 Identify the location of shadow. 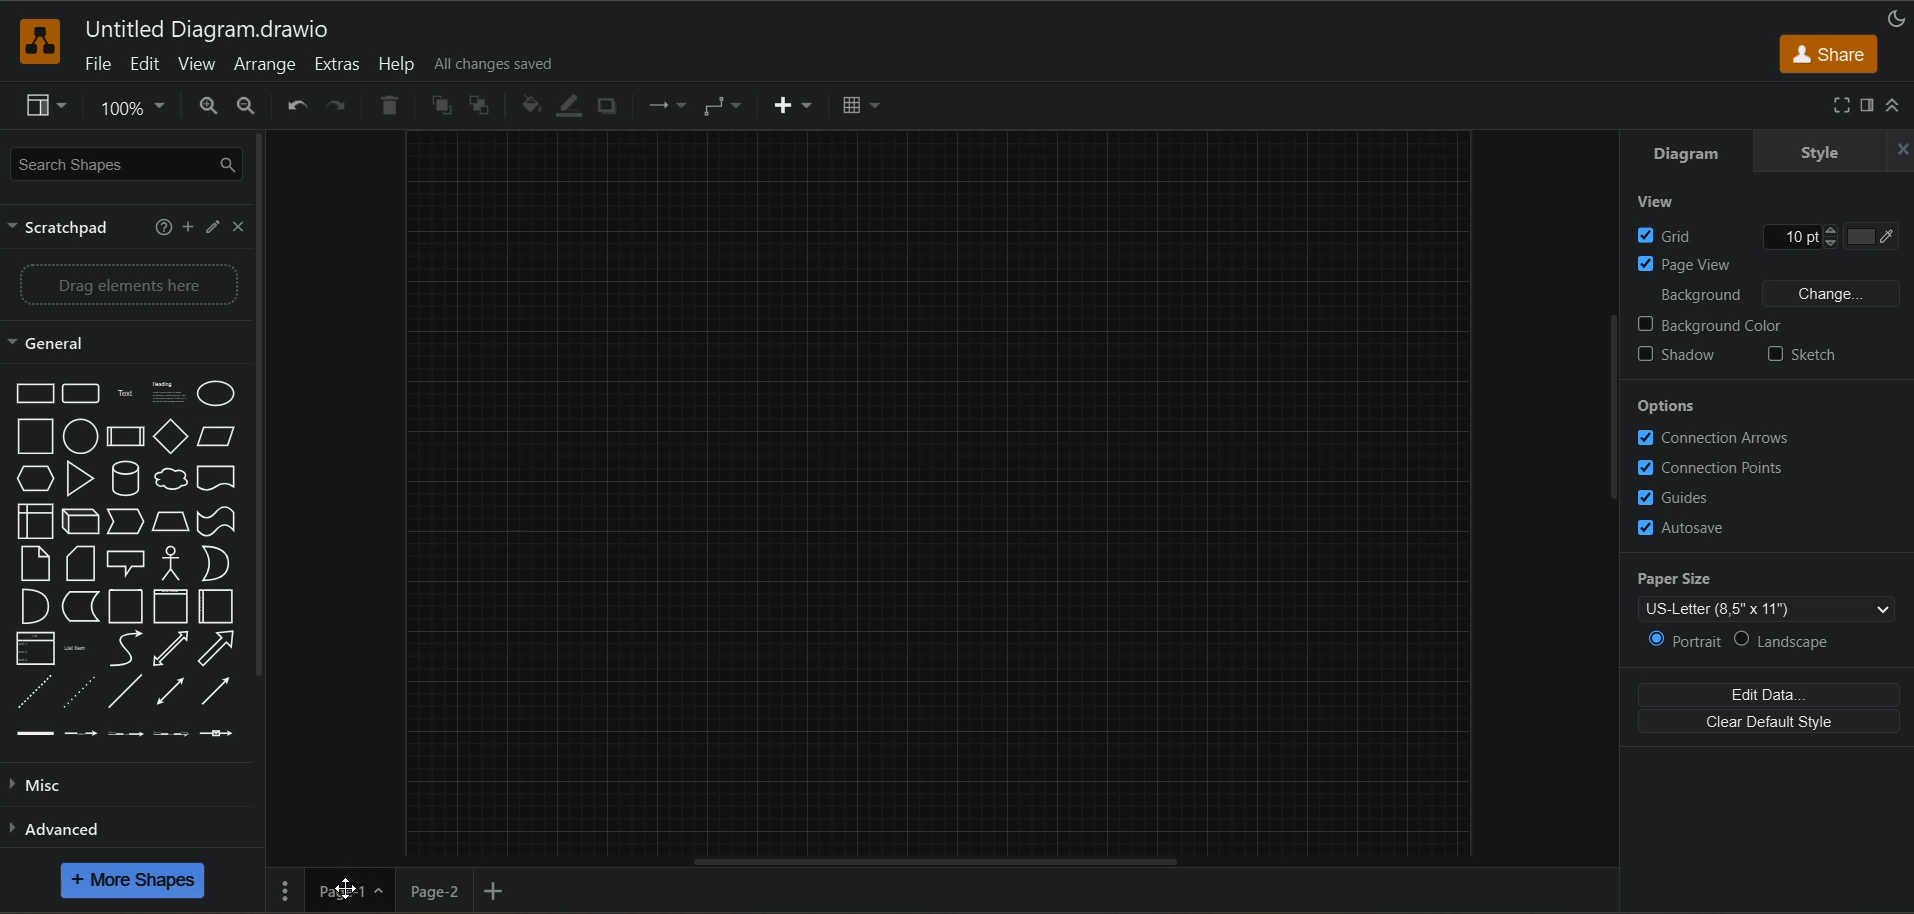
(609, 105).